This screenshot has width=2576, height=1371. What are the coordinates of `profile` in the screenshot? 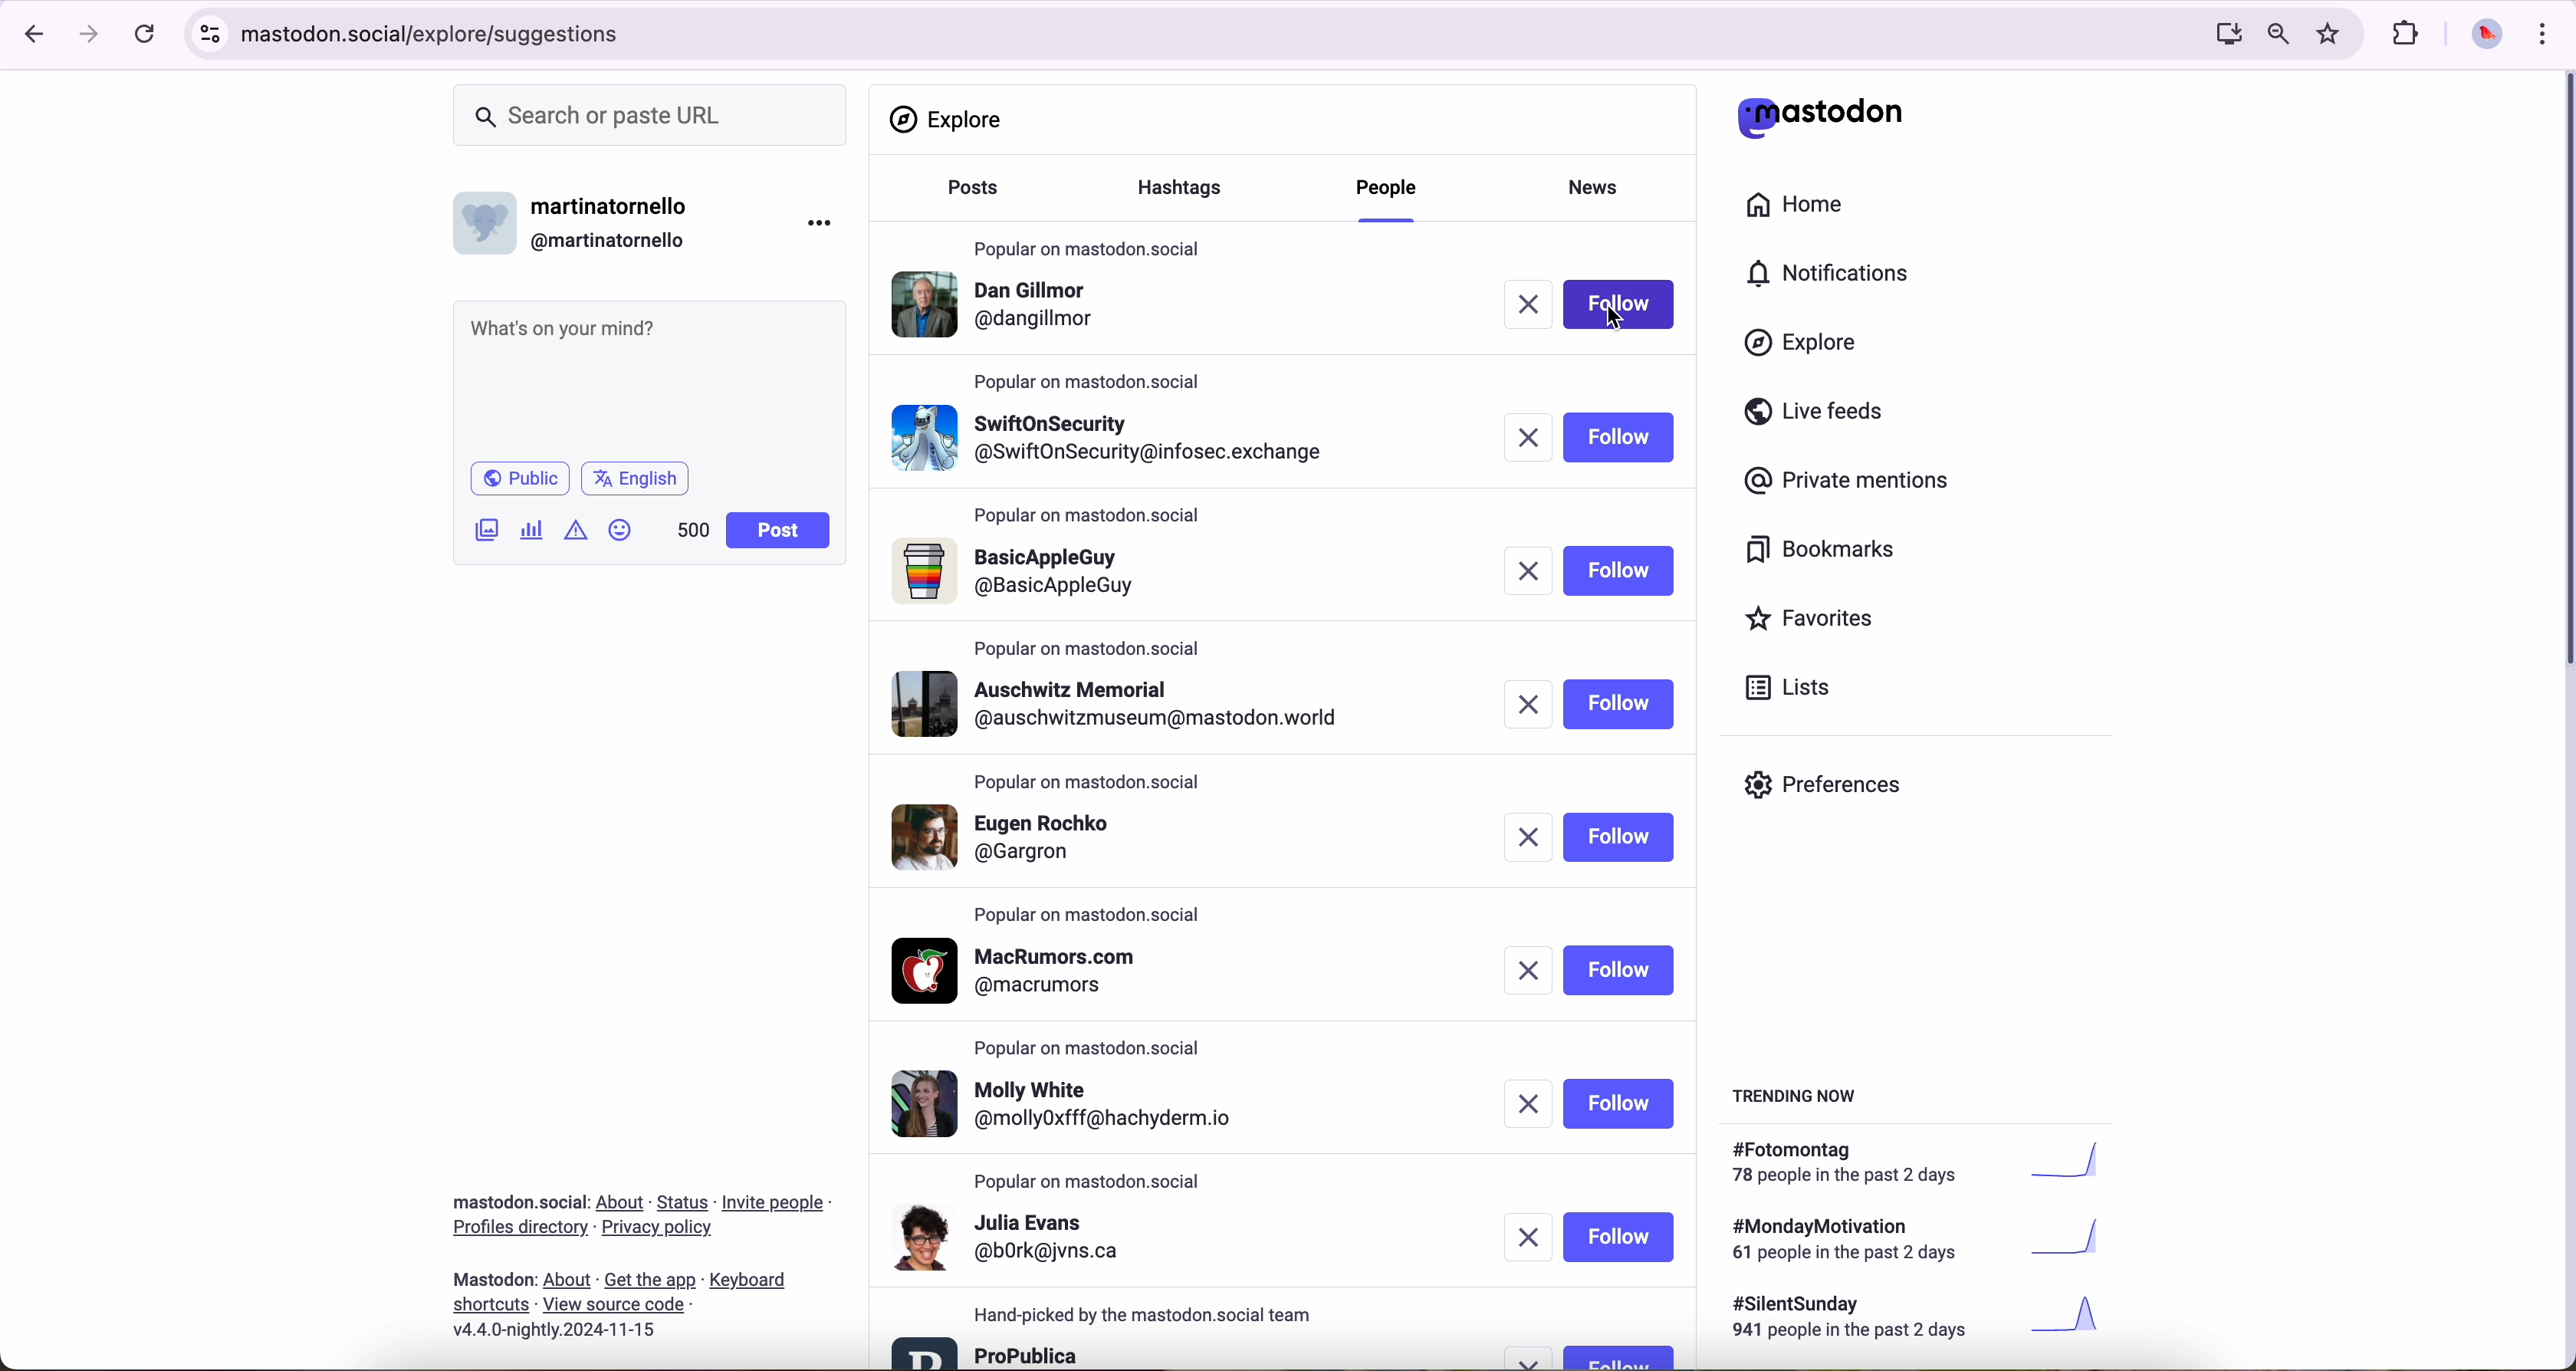 It's located at (1082, 1106).